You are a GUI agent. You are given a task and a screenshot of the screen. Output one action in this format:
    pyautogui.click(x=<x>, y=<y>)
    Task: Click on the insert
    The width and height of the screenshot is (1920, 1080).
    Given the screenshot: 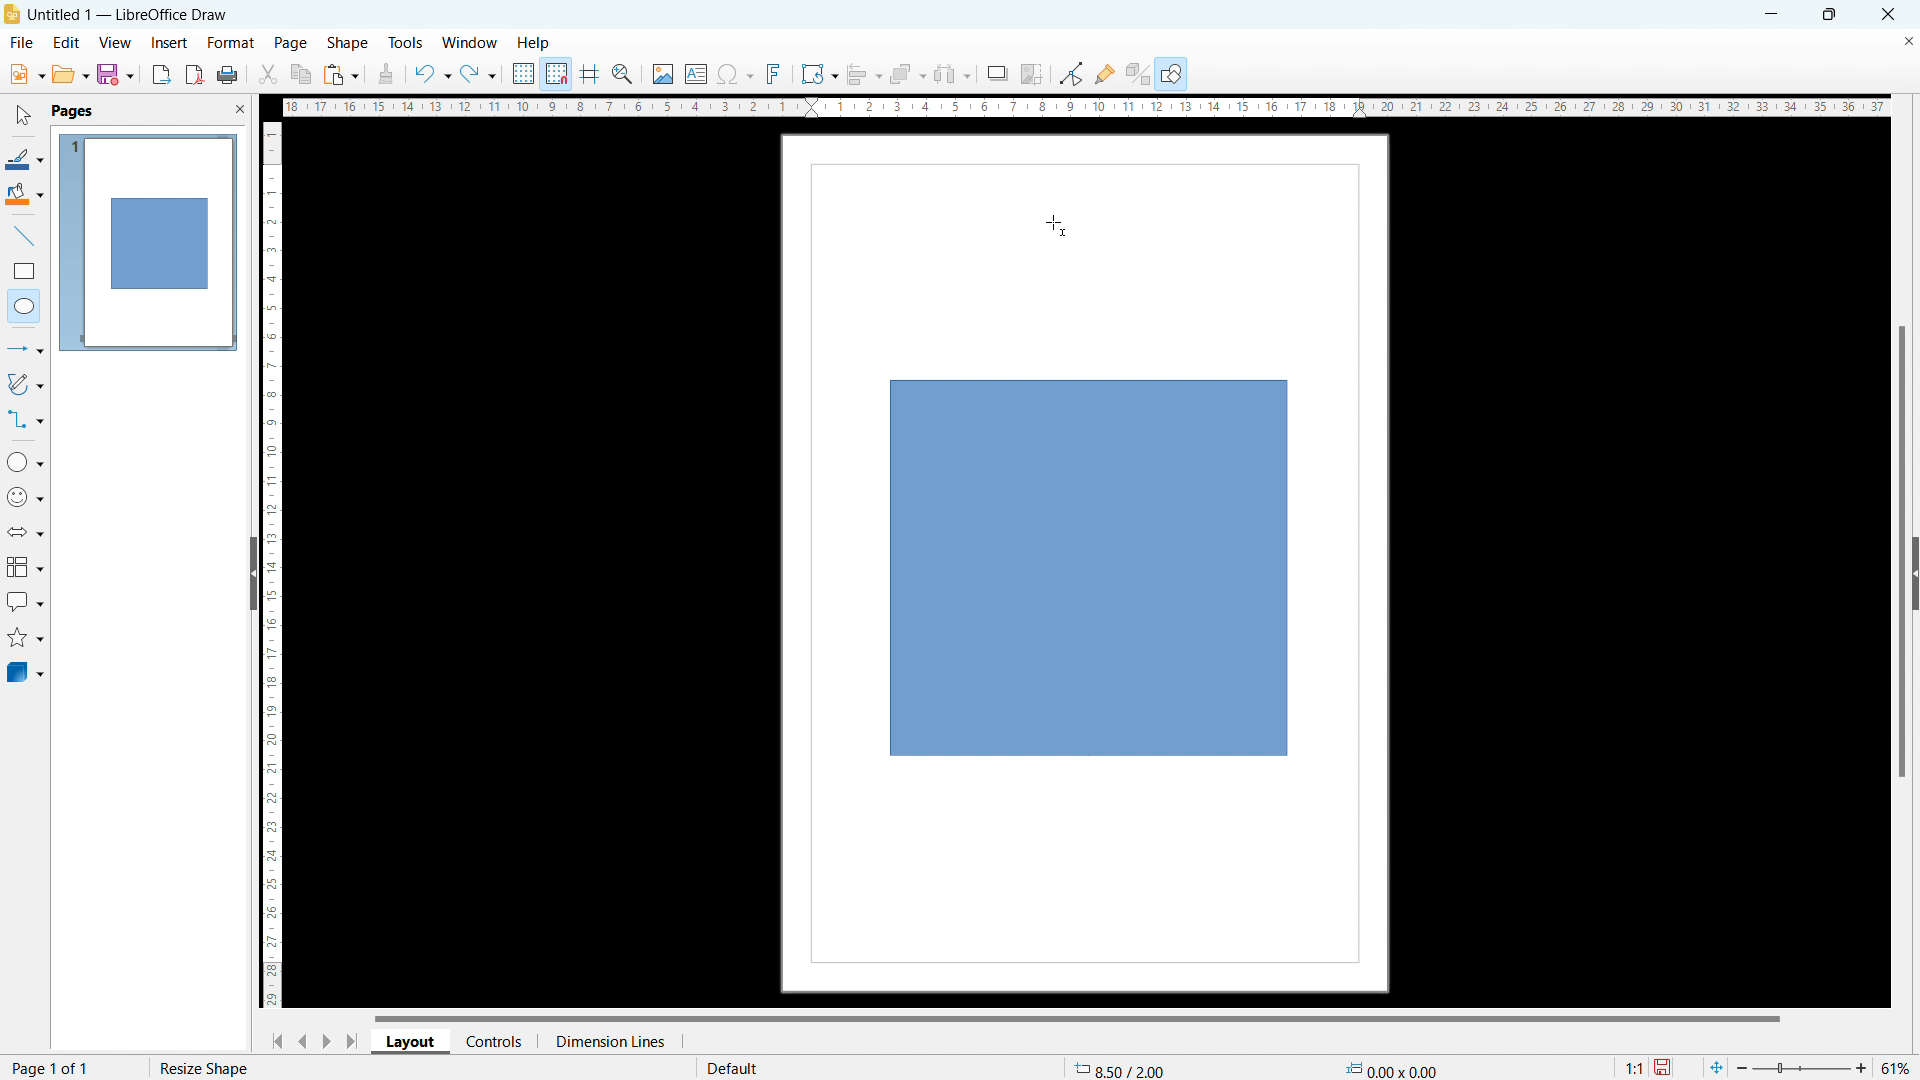 What is the action you would take?
    pyautogui.click(x=170, y=44)
    